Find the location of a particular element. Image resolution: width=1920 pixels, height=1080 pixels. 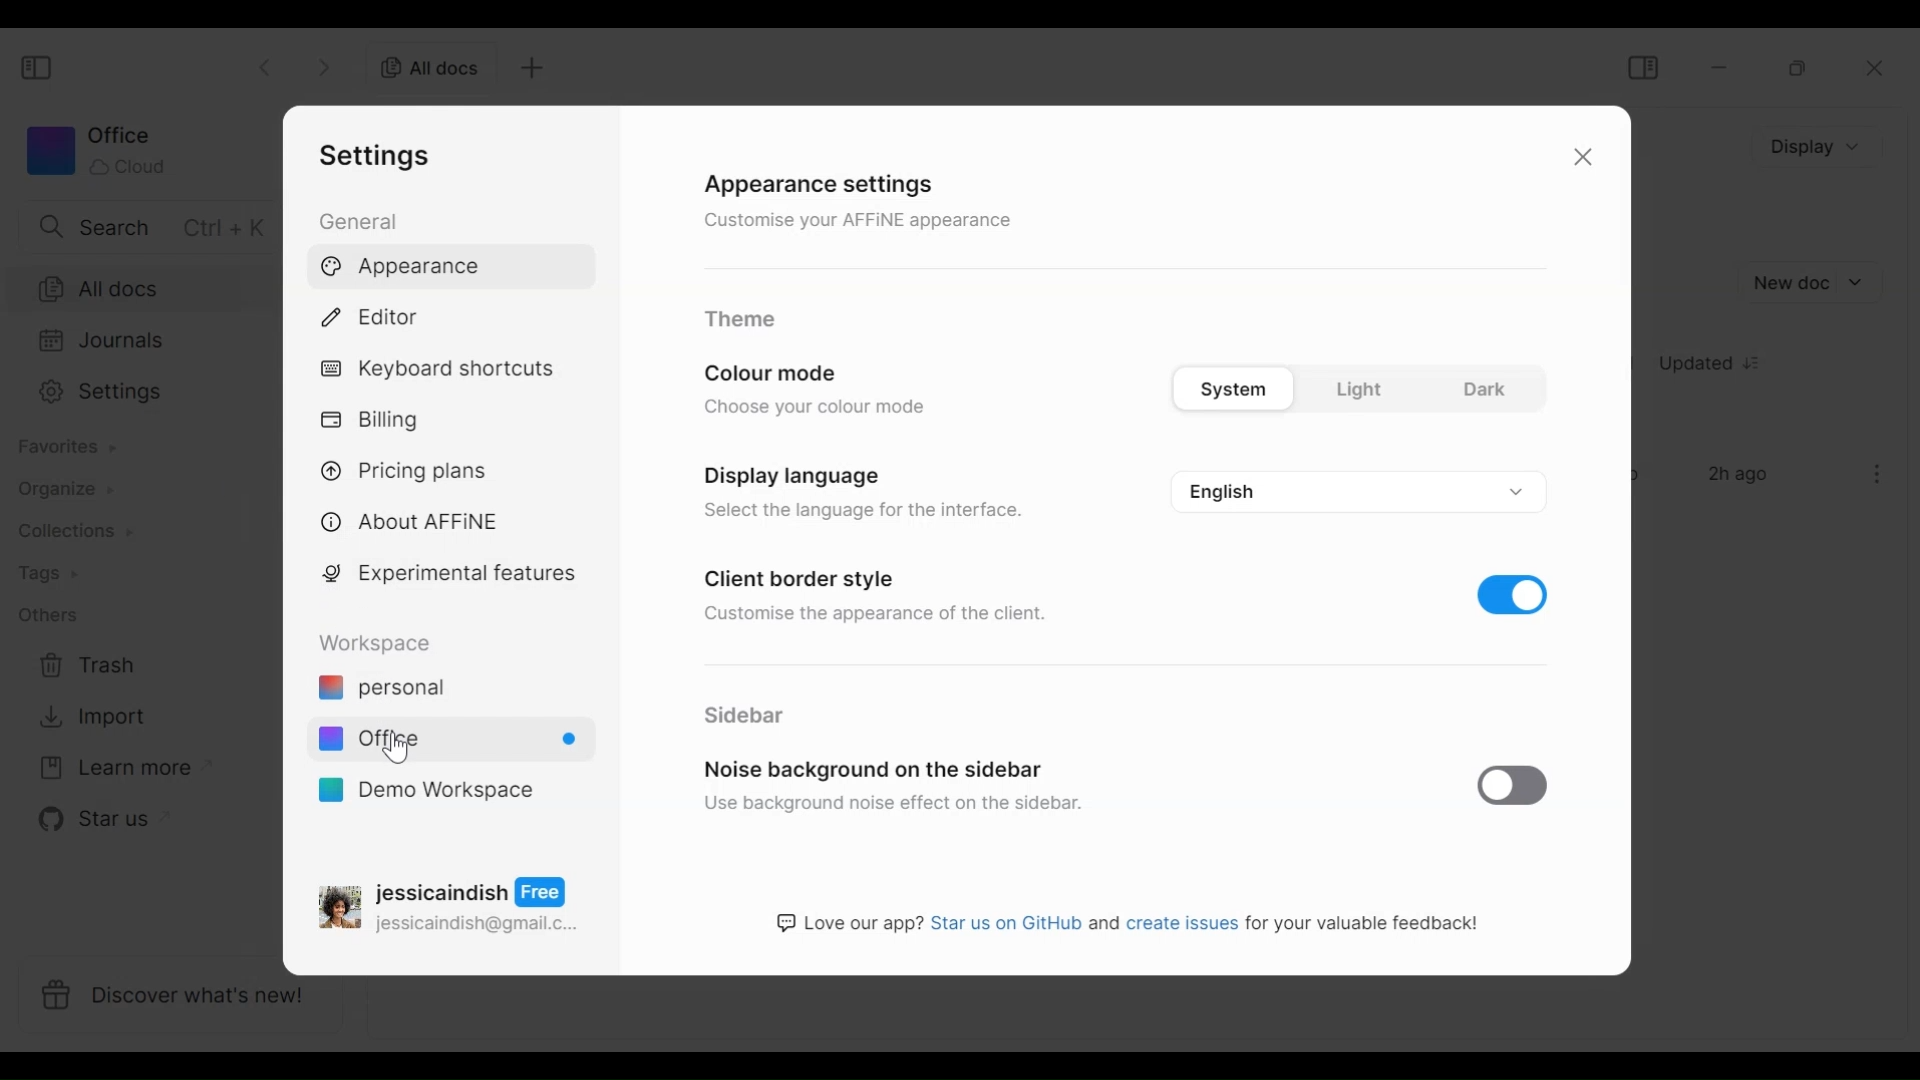

Use background noise effect on the sidebar. is located at coordinates (896, 805).